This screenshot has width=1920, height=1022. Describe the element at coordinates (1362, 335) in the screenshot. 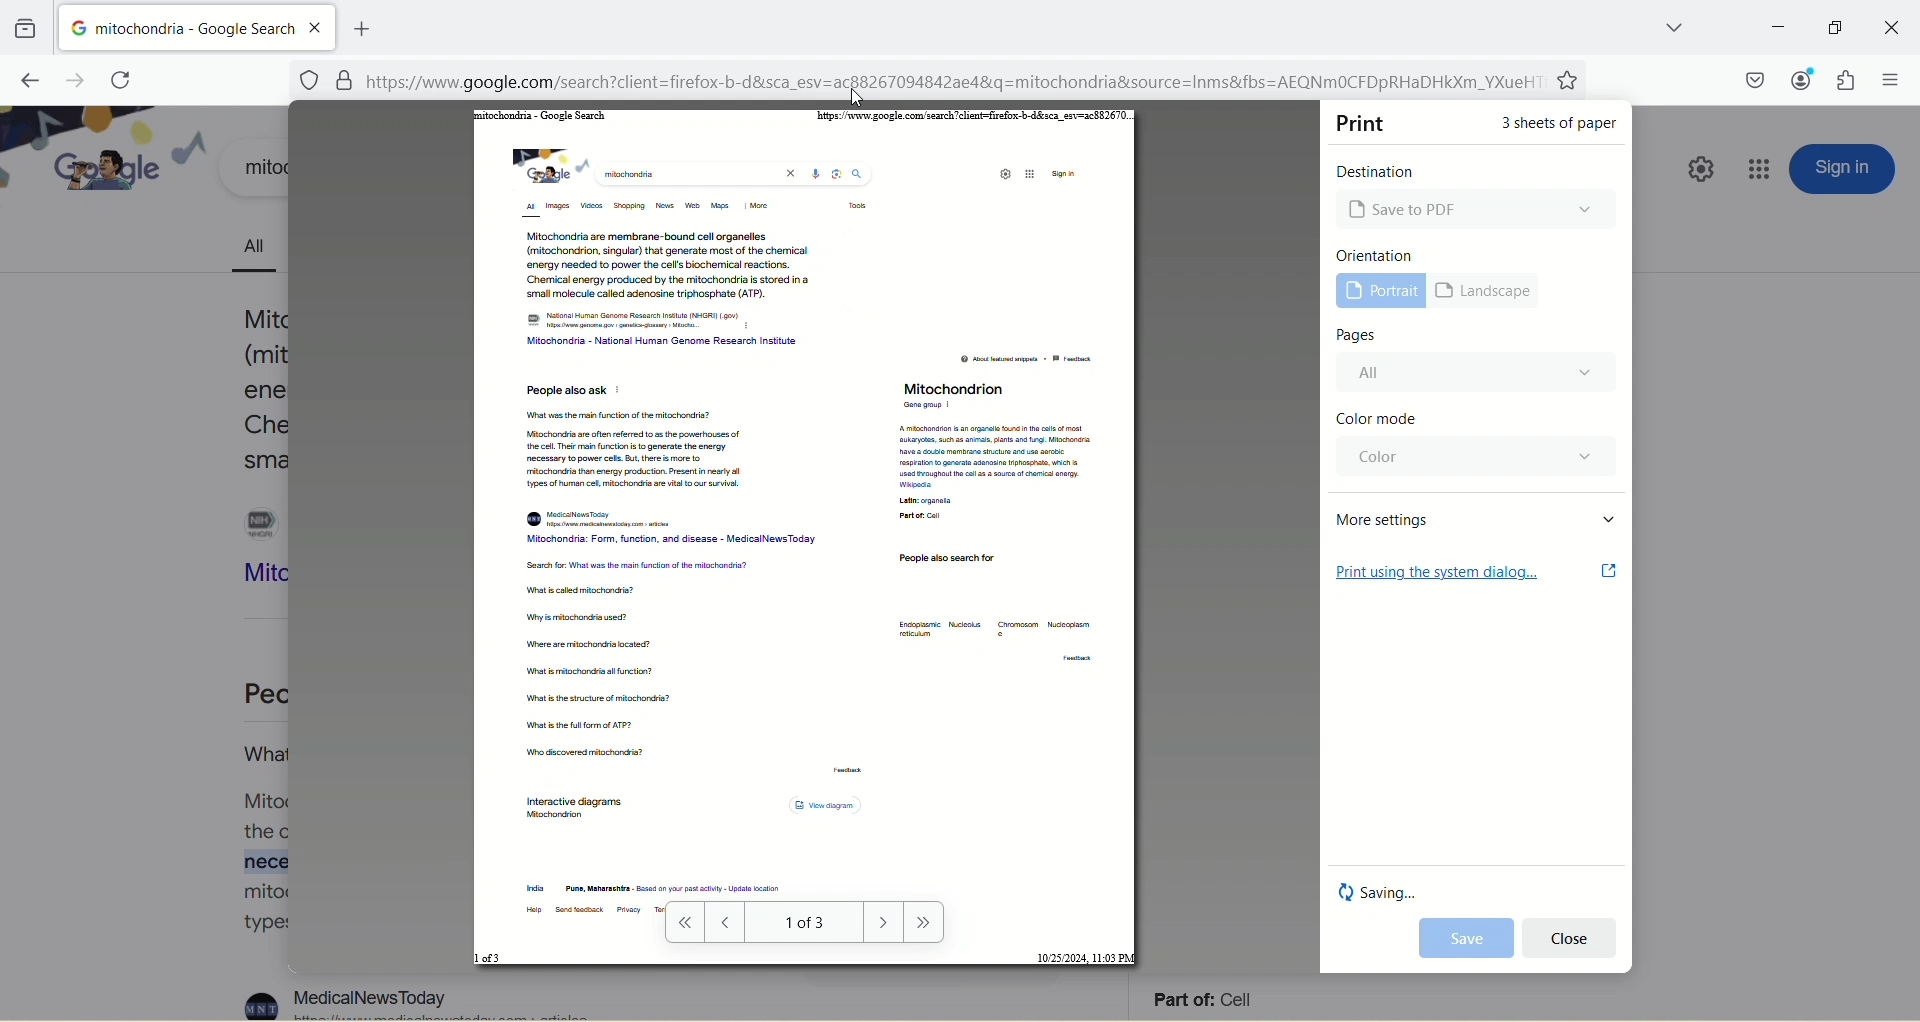

I see `pages` at that location.